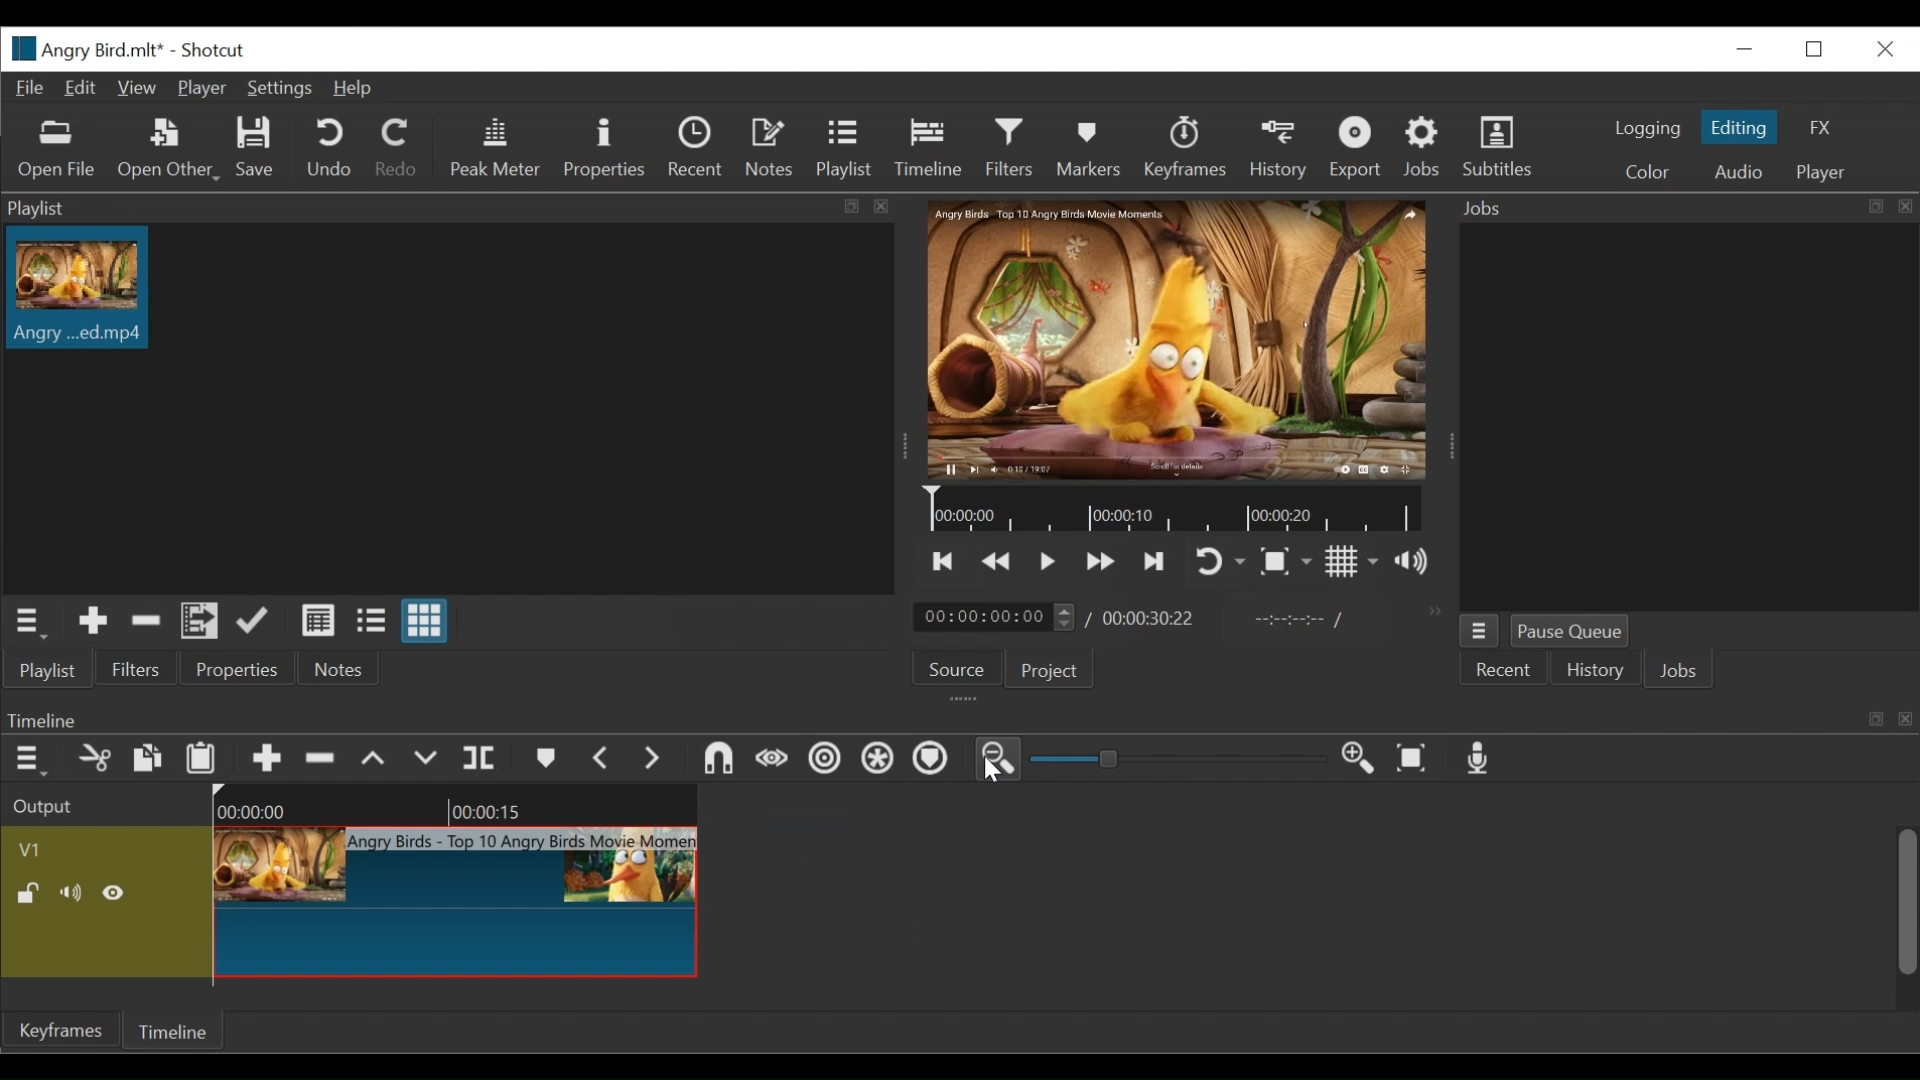 The height and width of the screenshot is (1080, 1920). What do you see at coordinates (1286, 560) in the screenshot?
I see `Toggle Zoom ` at bounding box center [1286, 560].